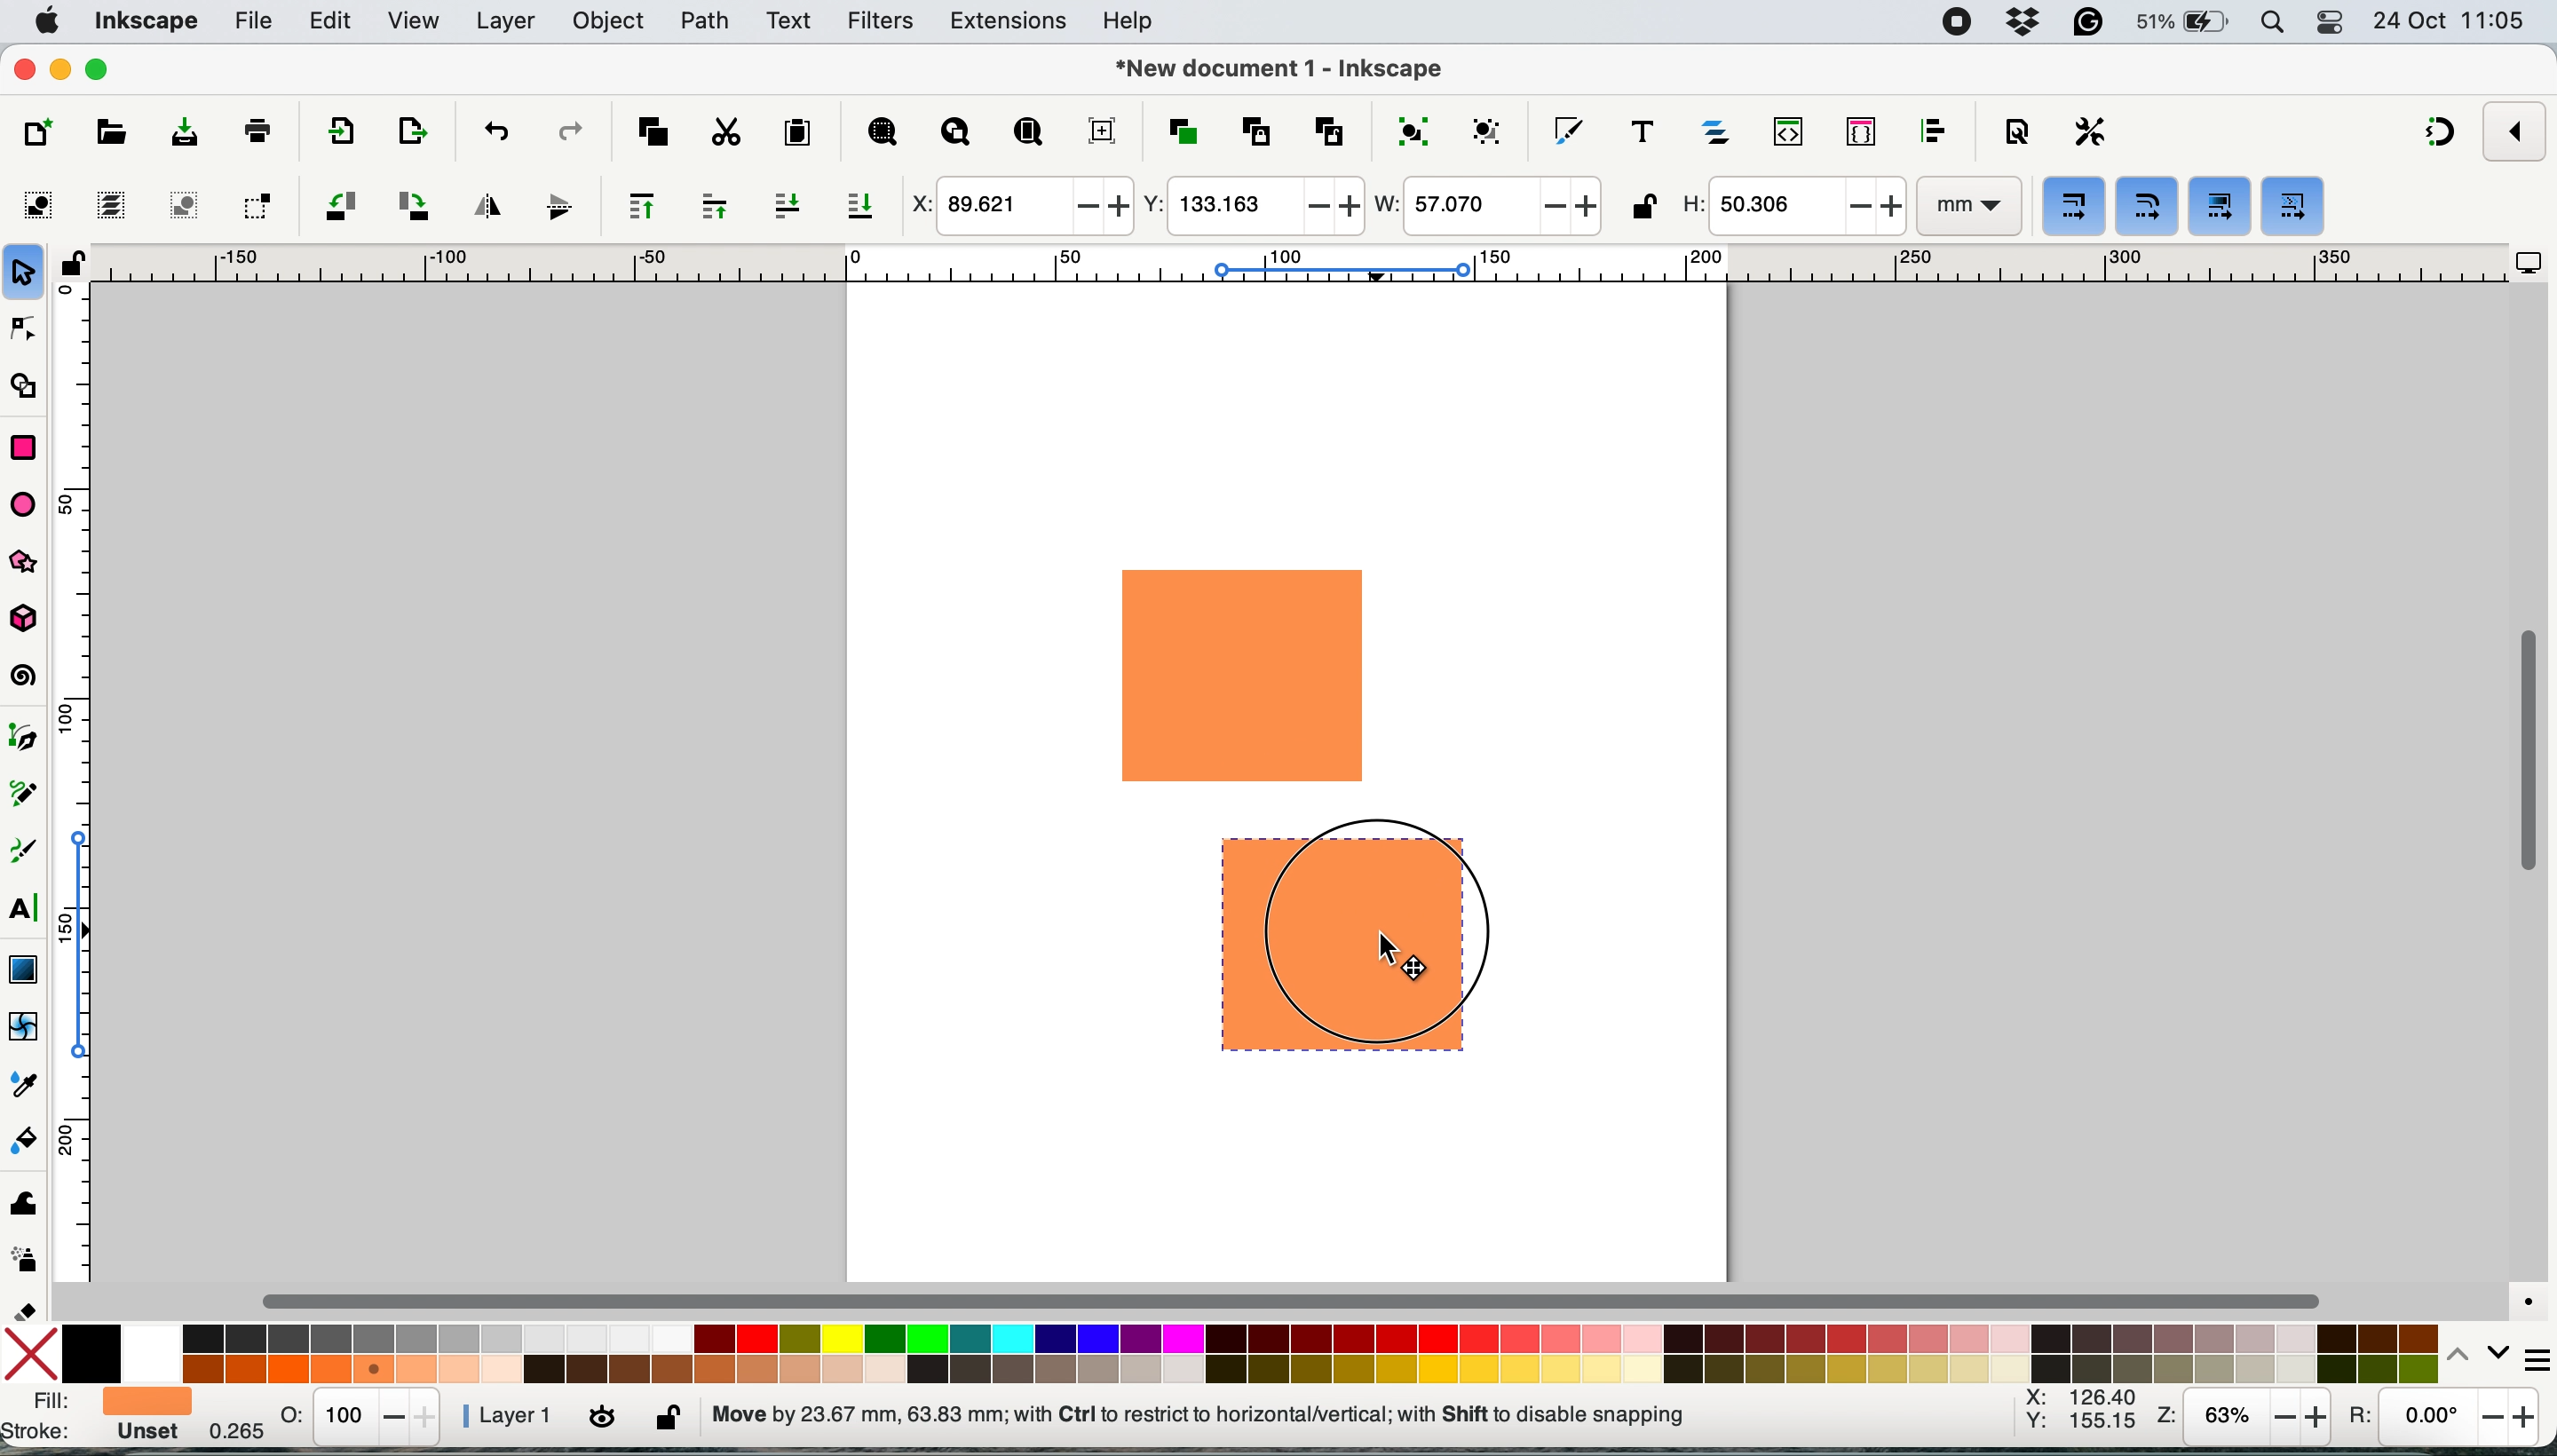  I want to click on selectors and css, so click(1862, 130).